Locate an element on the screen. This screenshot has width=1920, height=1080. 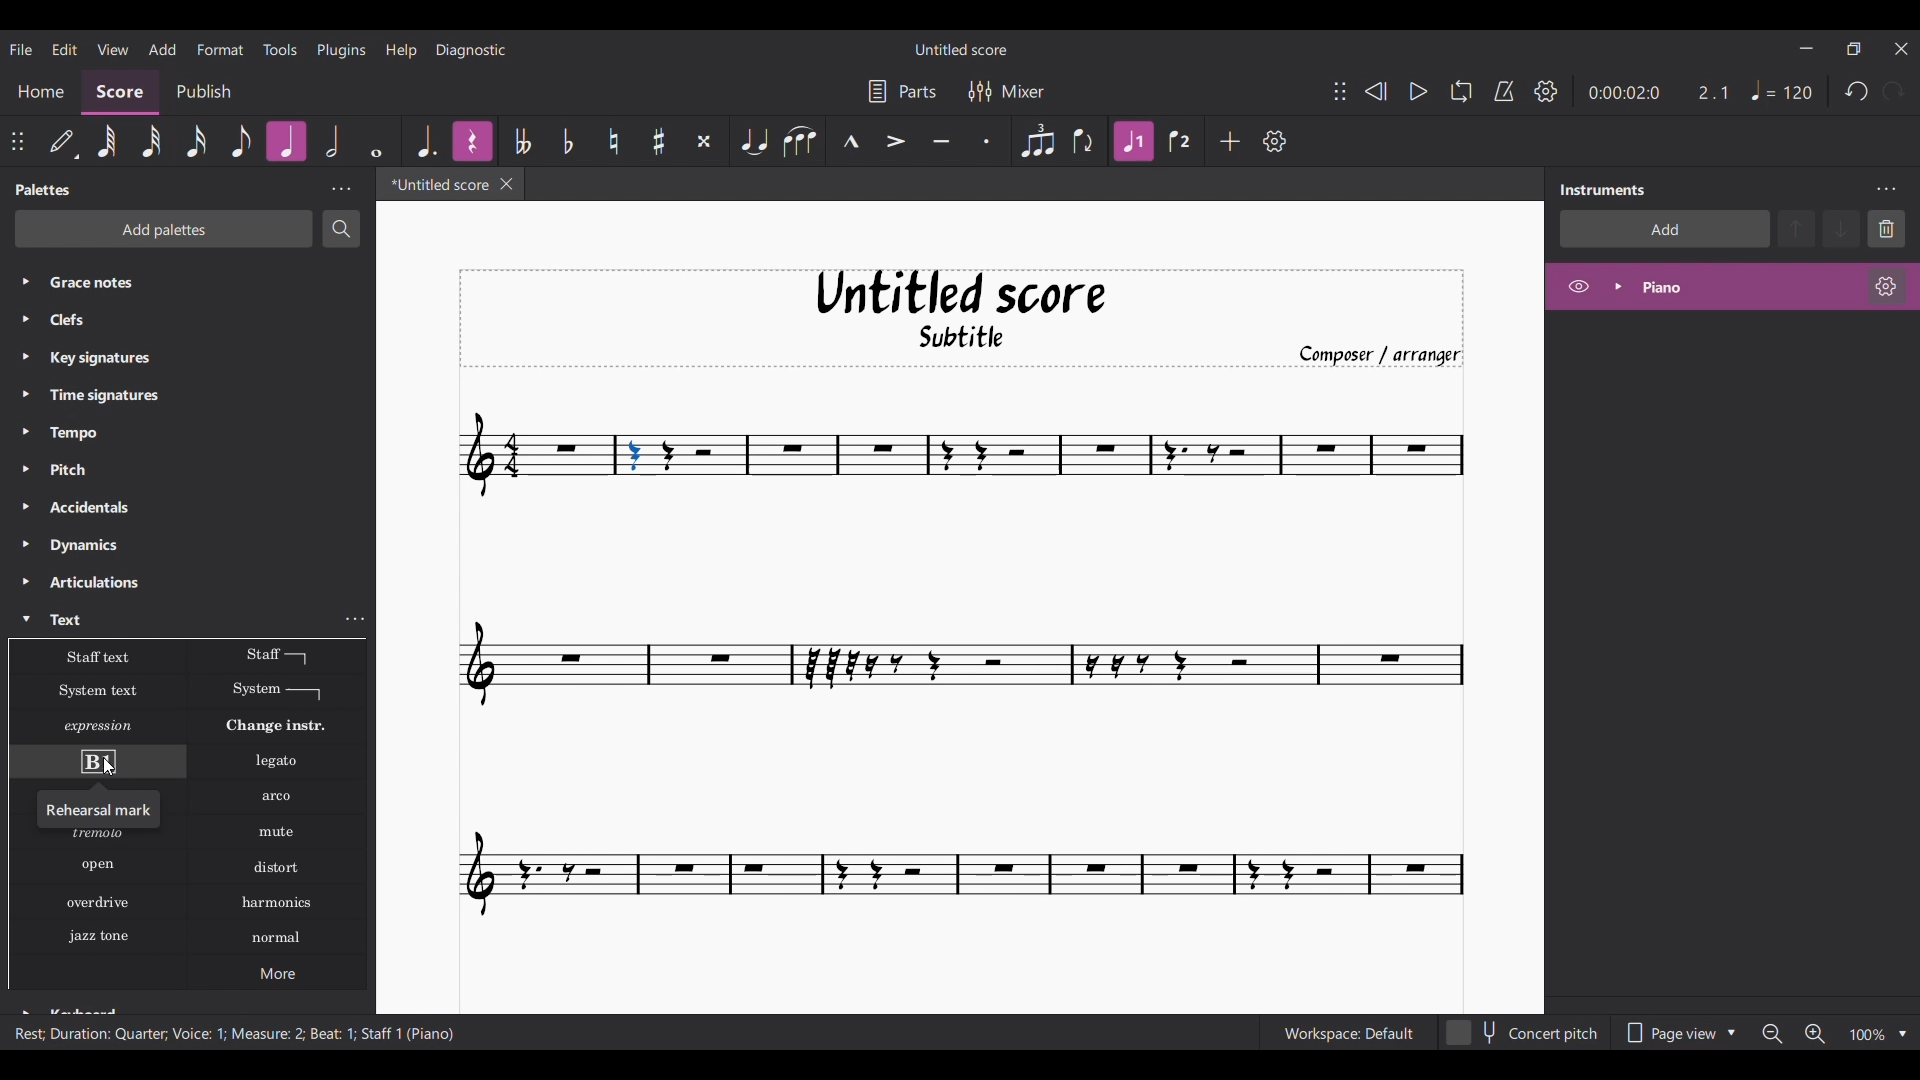
Edit menu is located at coordinates (65, 49).